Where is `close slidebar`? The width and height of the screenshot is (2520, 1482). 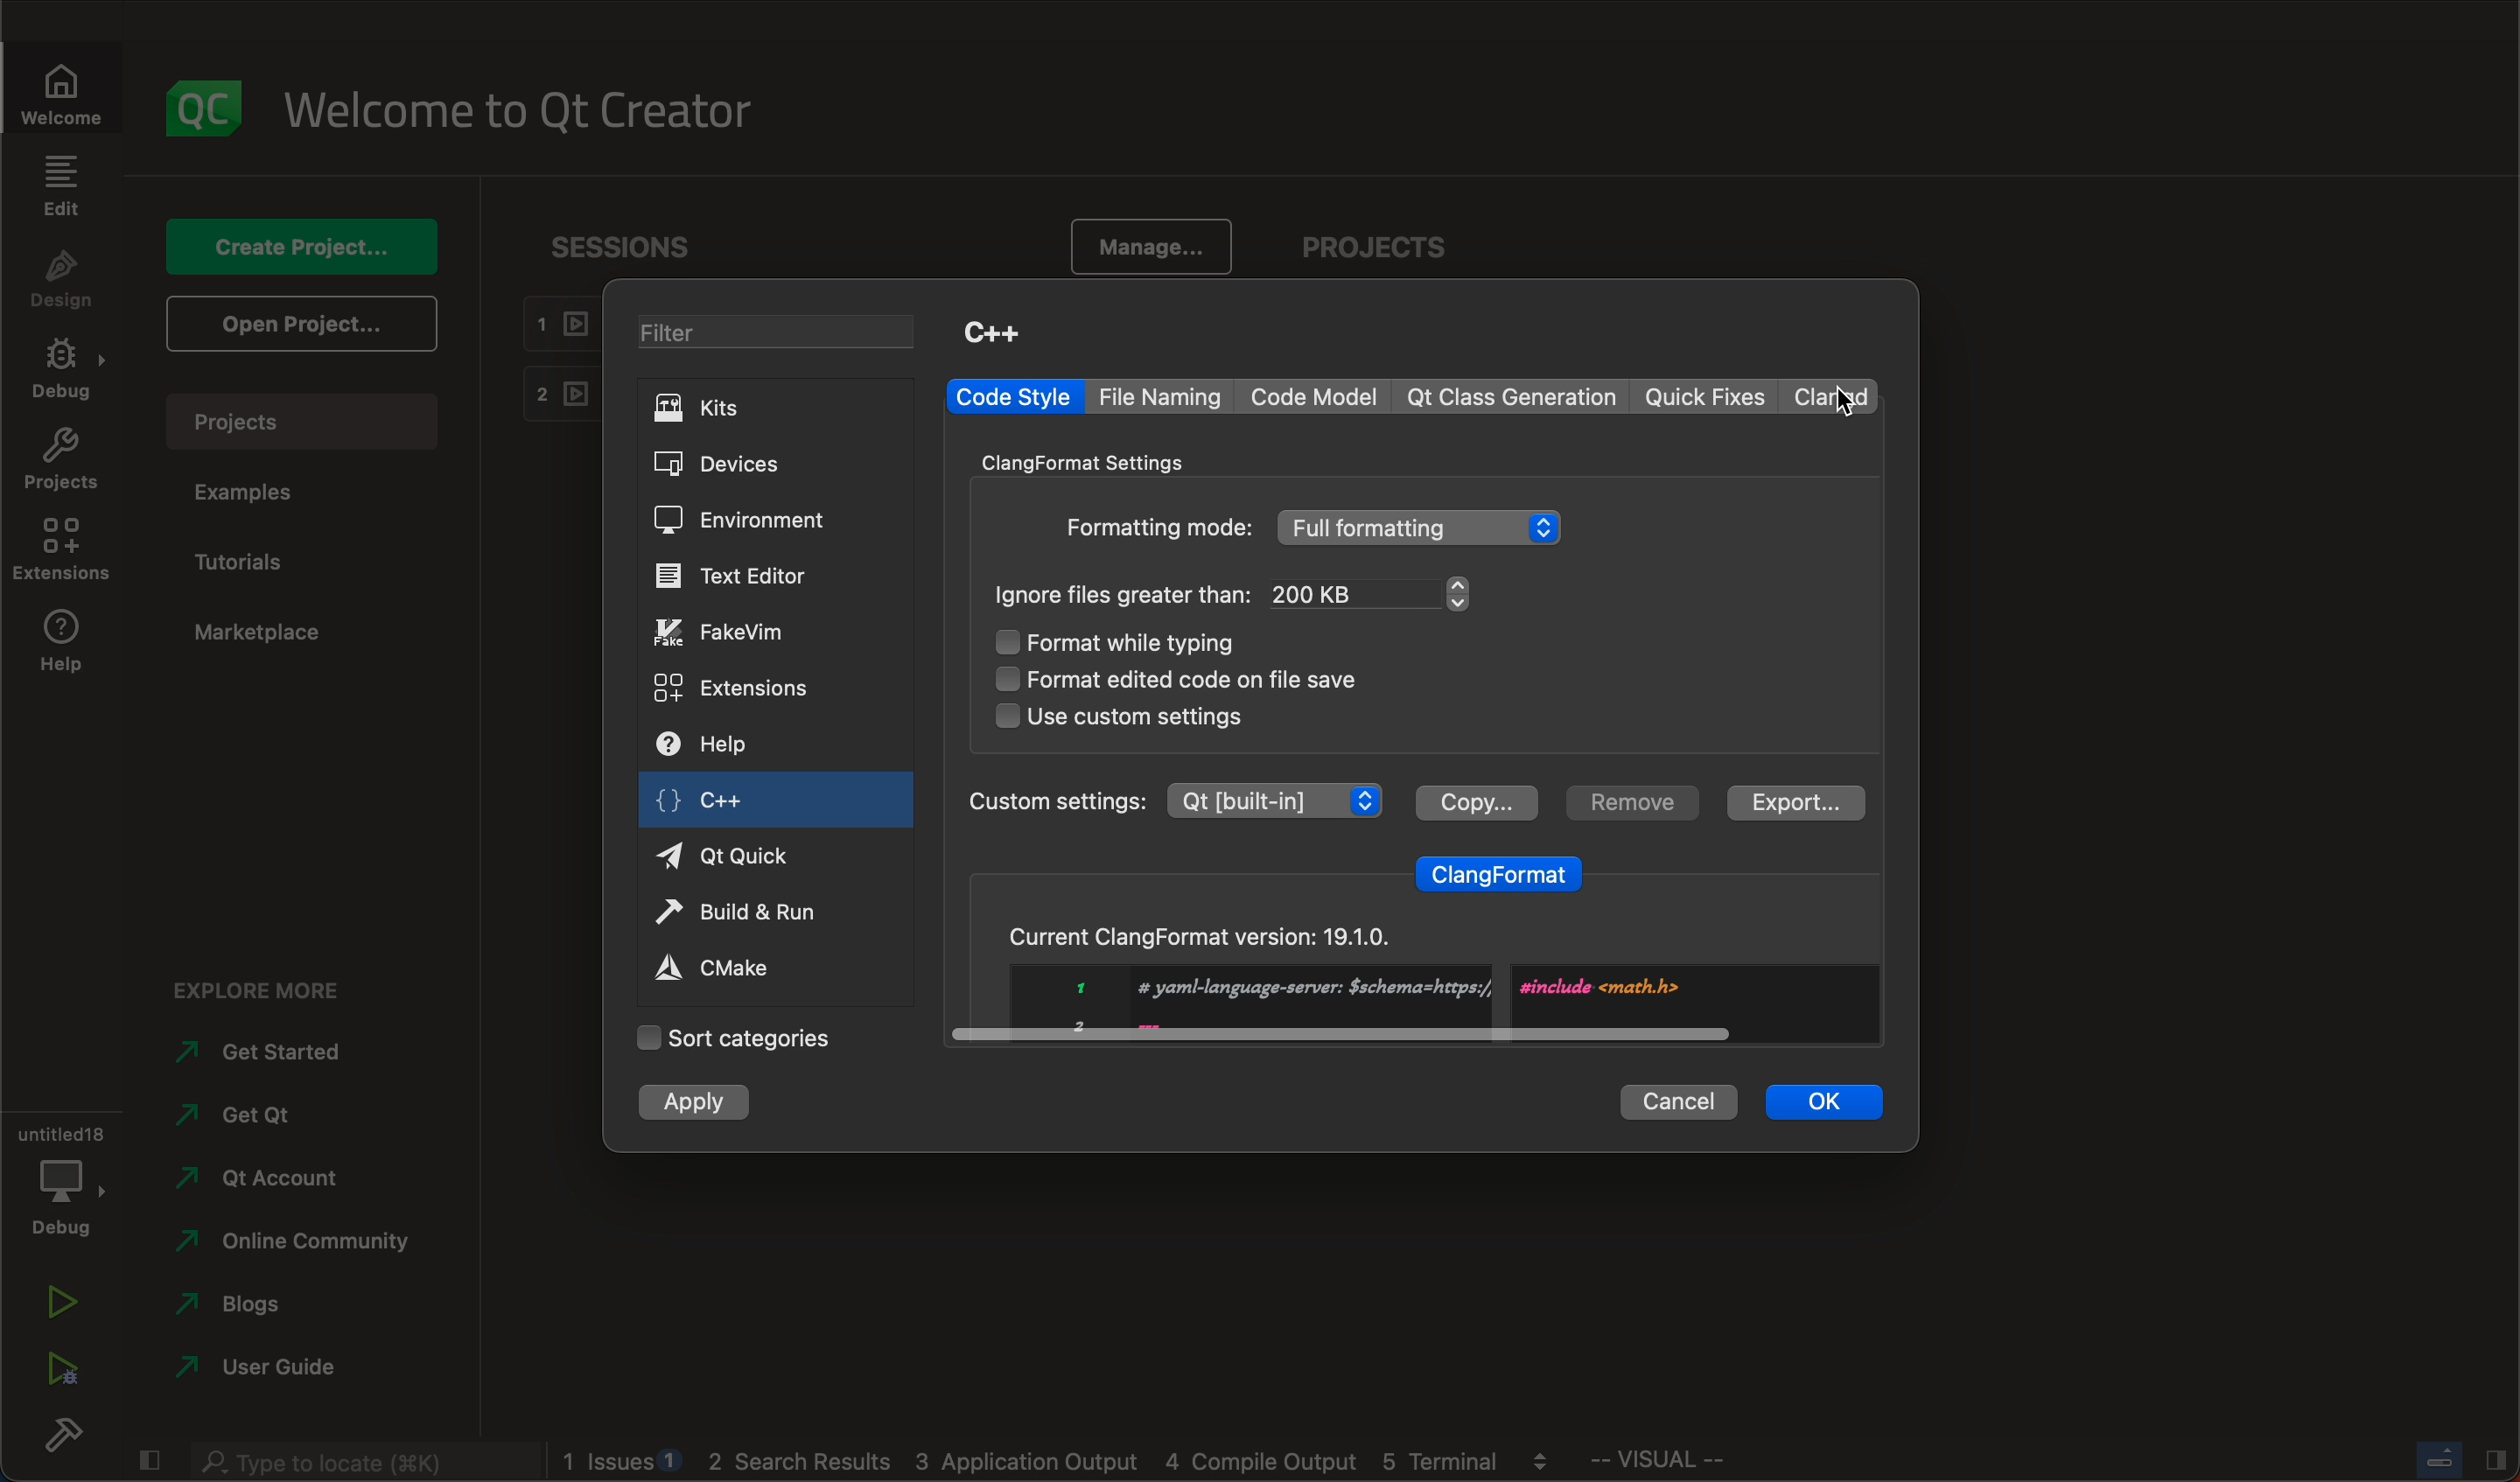
close slidebar is located at coordinates (2465, 1463).